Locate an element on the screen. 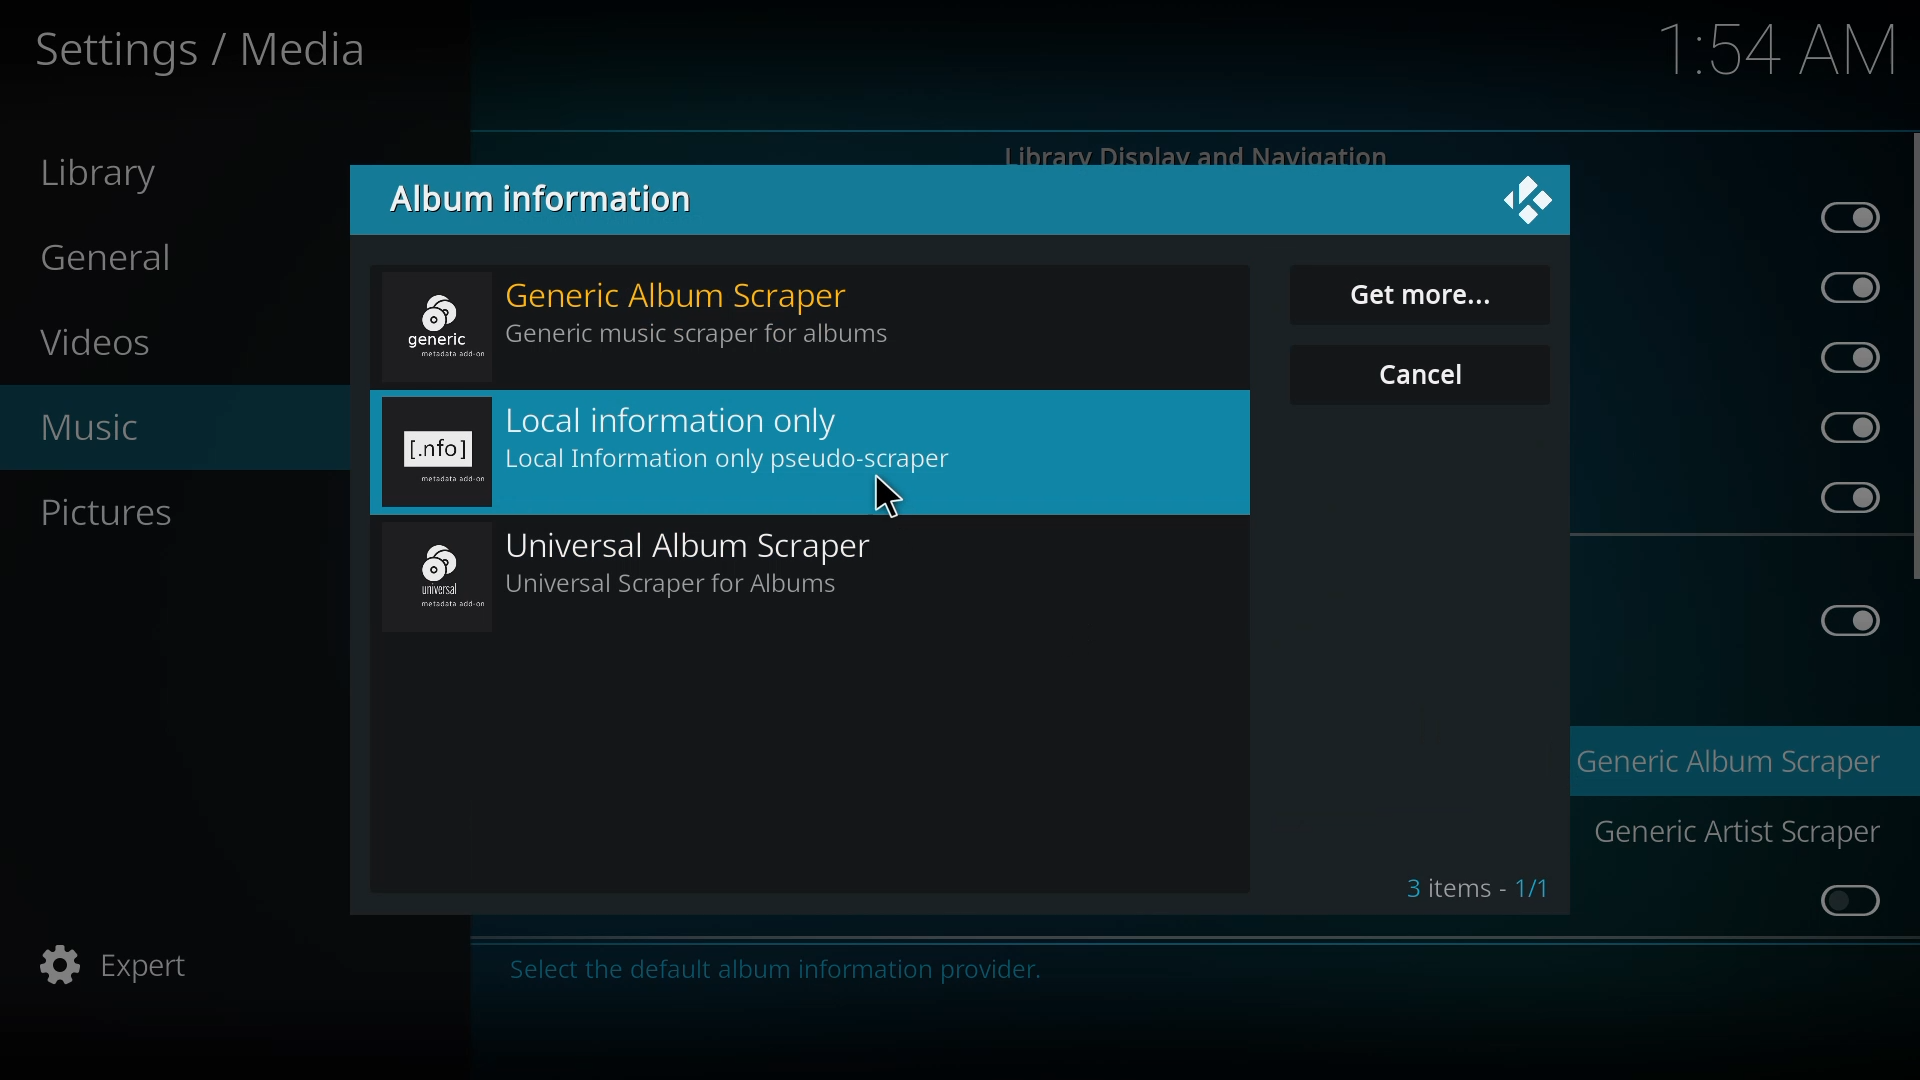  cursor is located at coordinates (884, 495).